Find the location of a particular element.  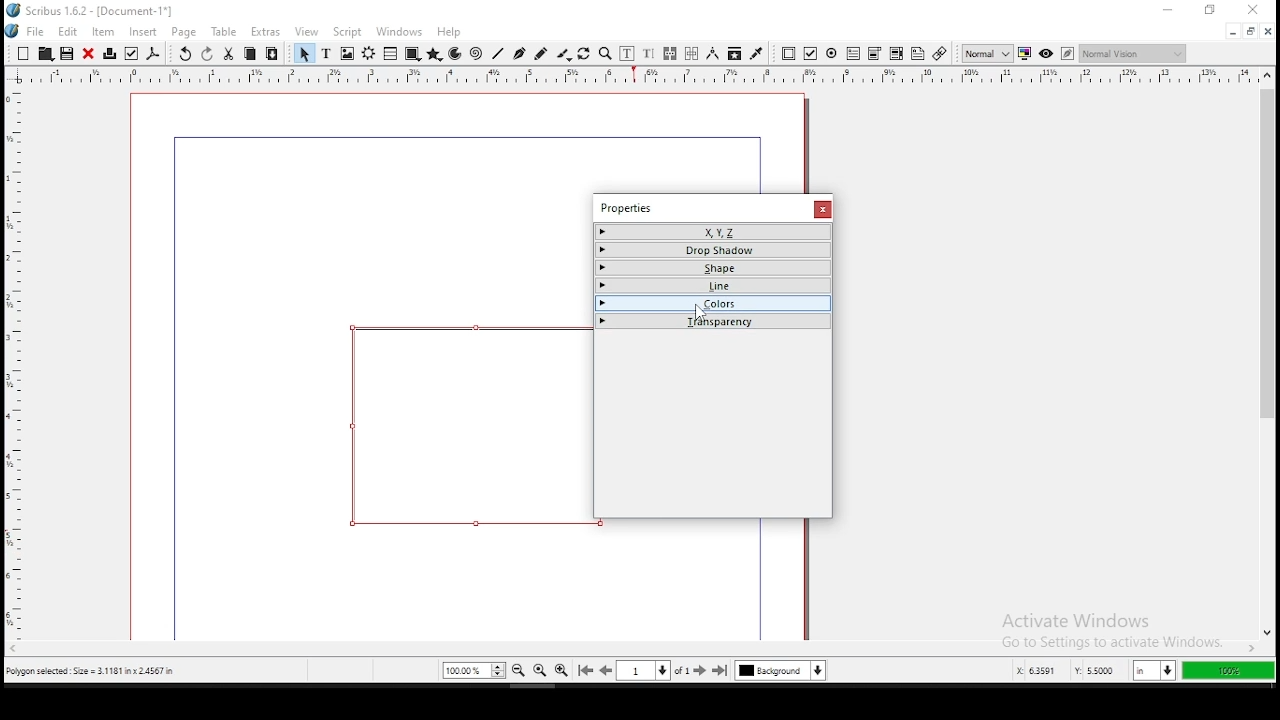

pdf text field is located at coordinates (854, 54).